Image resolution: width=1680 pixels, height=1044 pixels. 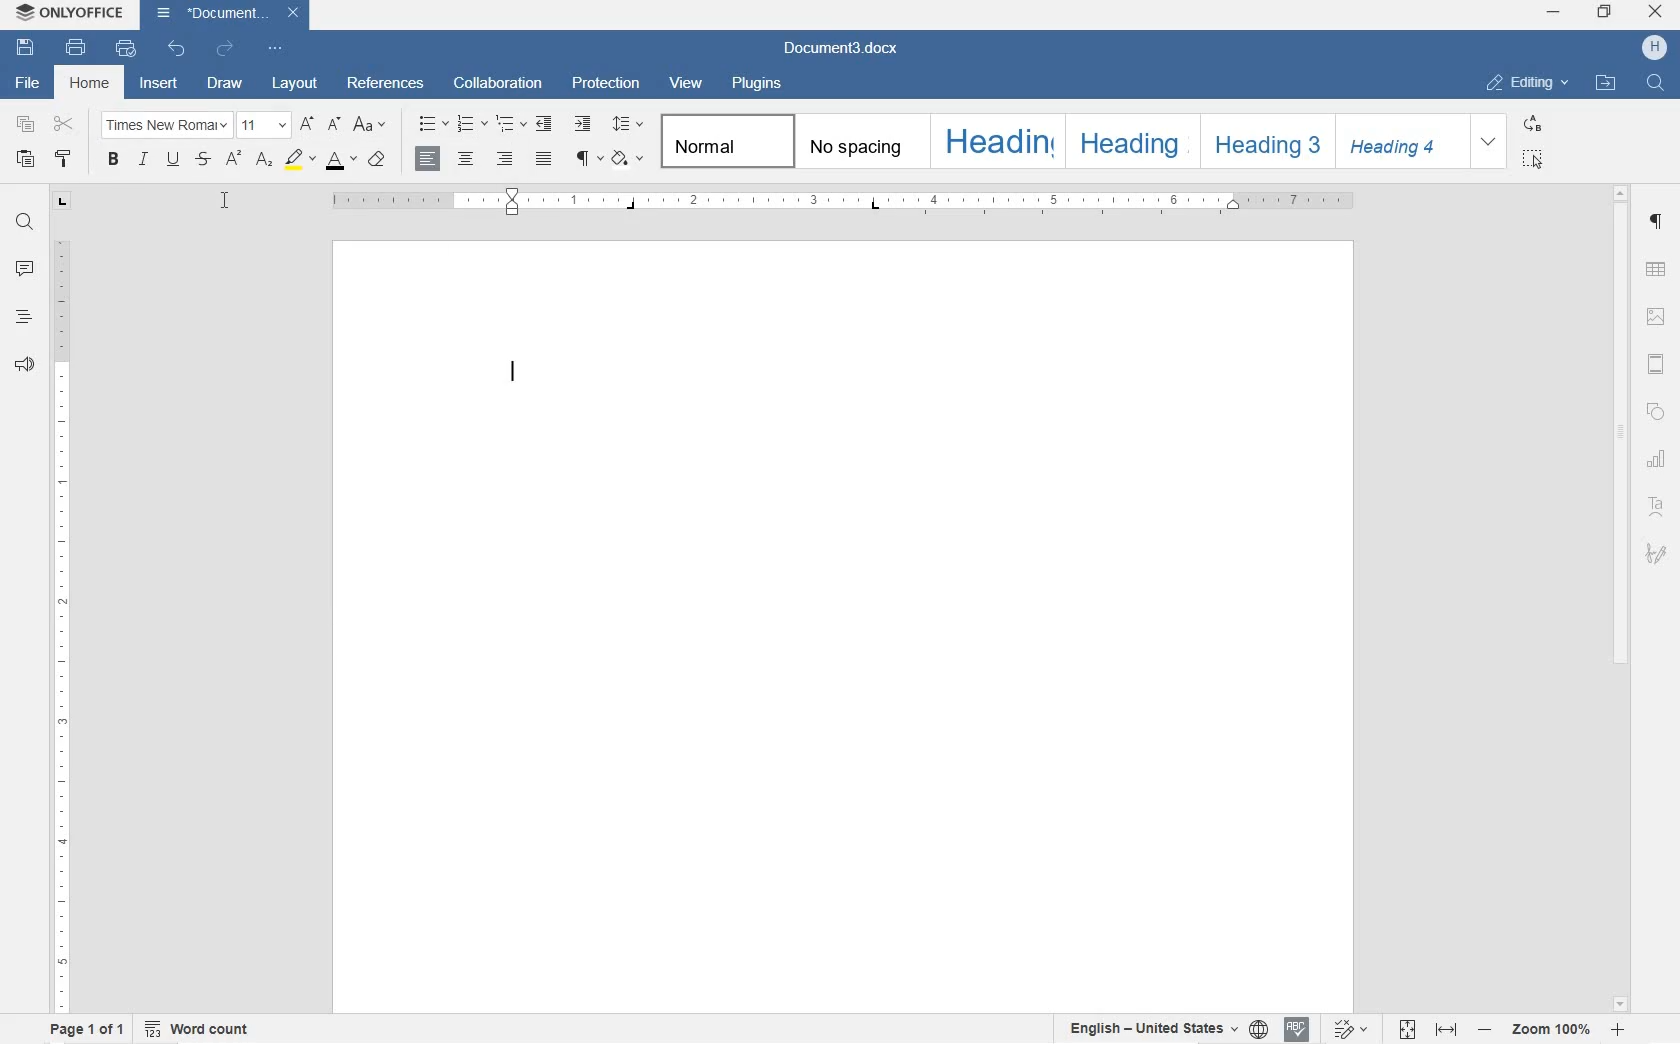 I want to click on RULER, so click(x=61, y=625).